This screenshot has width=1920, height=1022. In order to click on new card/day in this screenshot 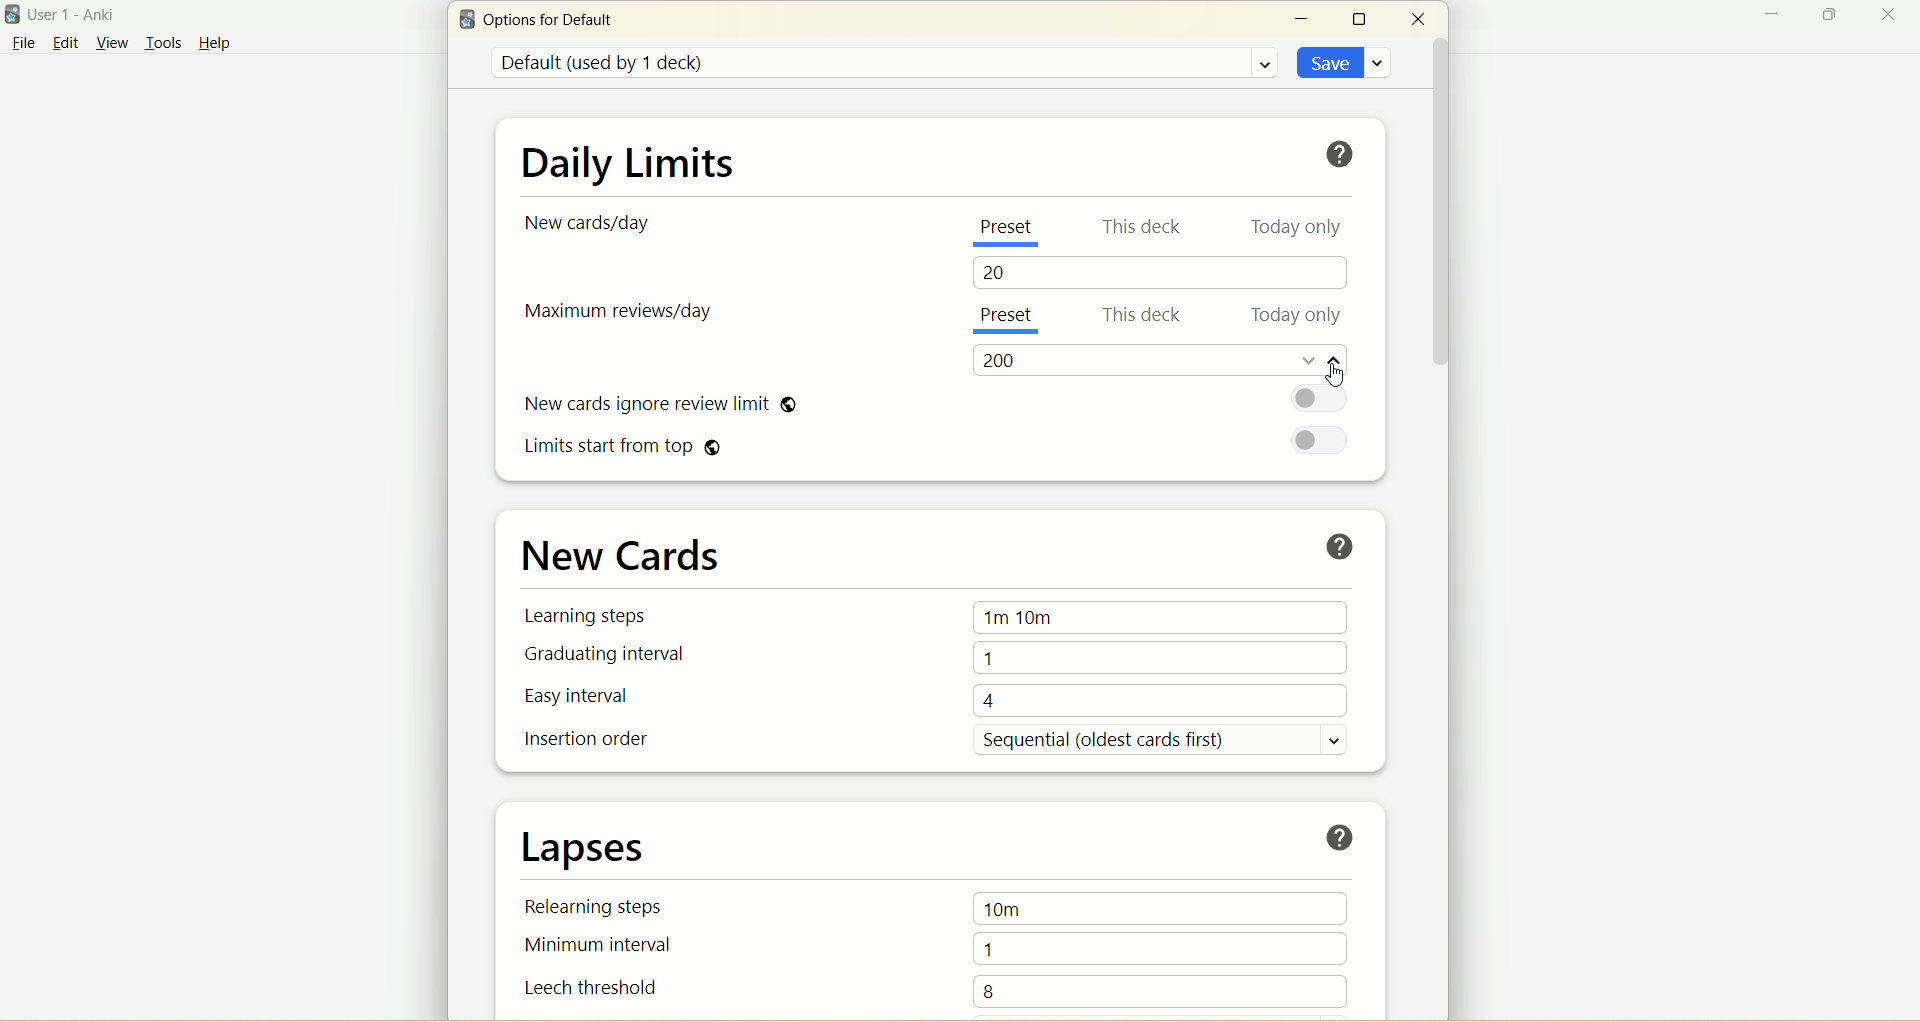, I will do `click(592, 223)`.